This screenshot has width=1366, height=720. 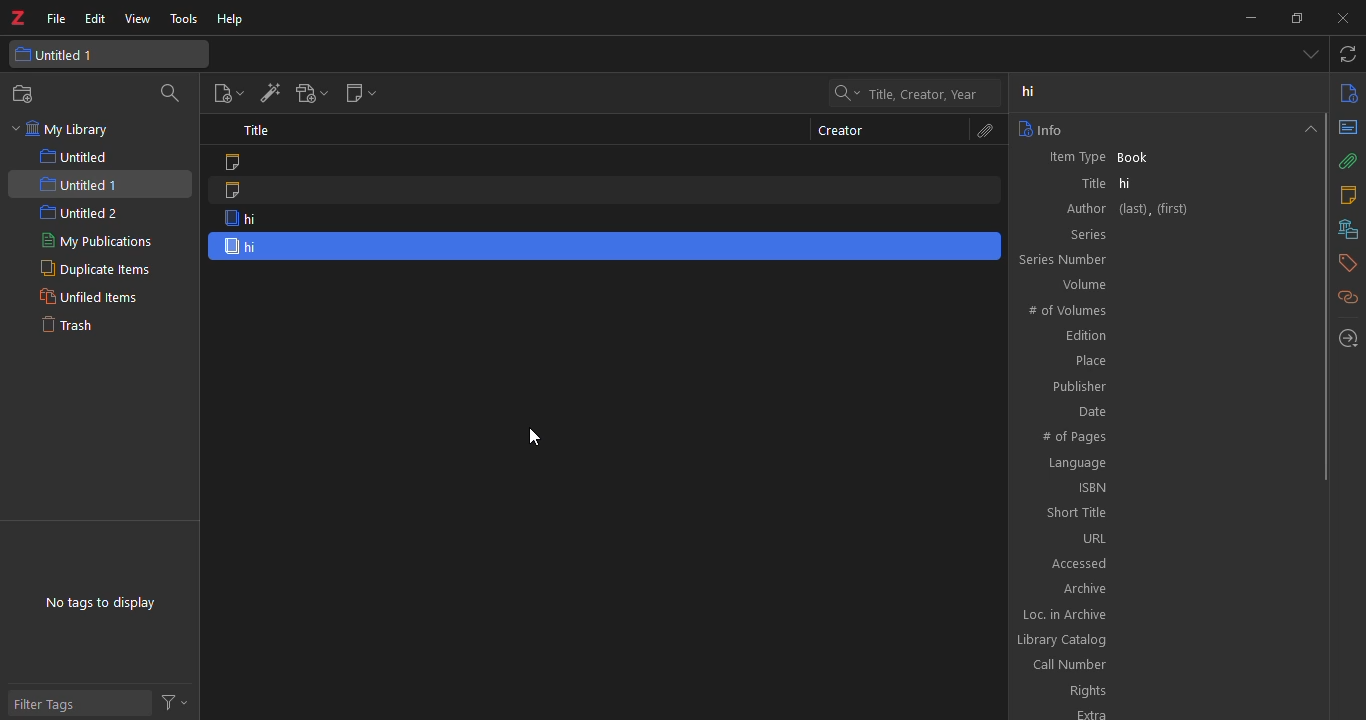 What do you see at coordinates (842, 131) in the screenshot?
I see `creator` at bounding box center [842, 131].